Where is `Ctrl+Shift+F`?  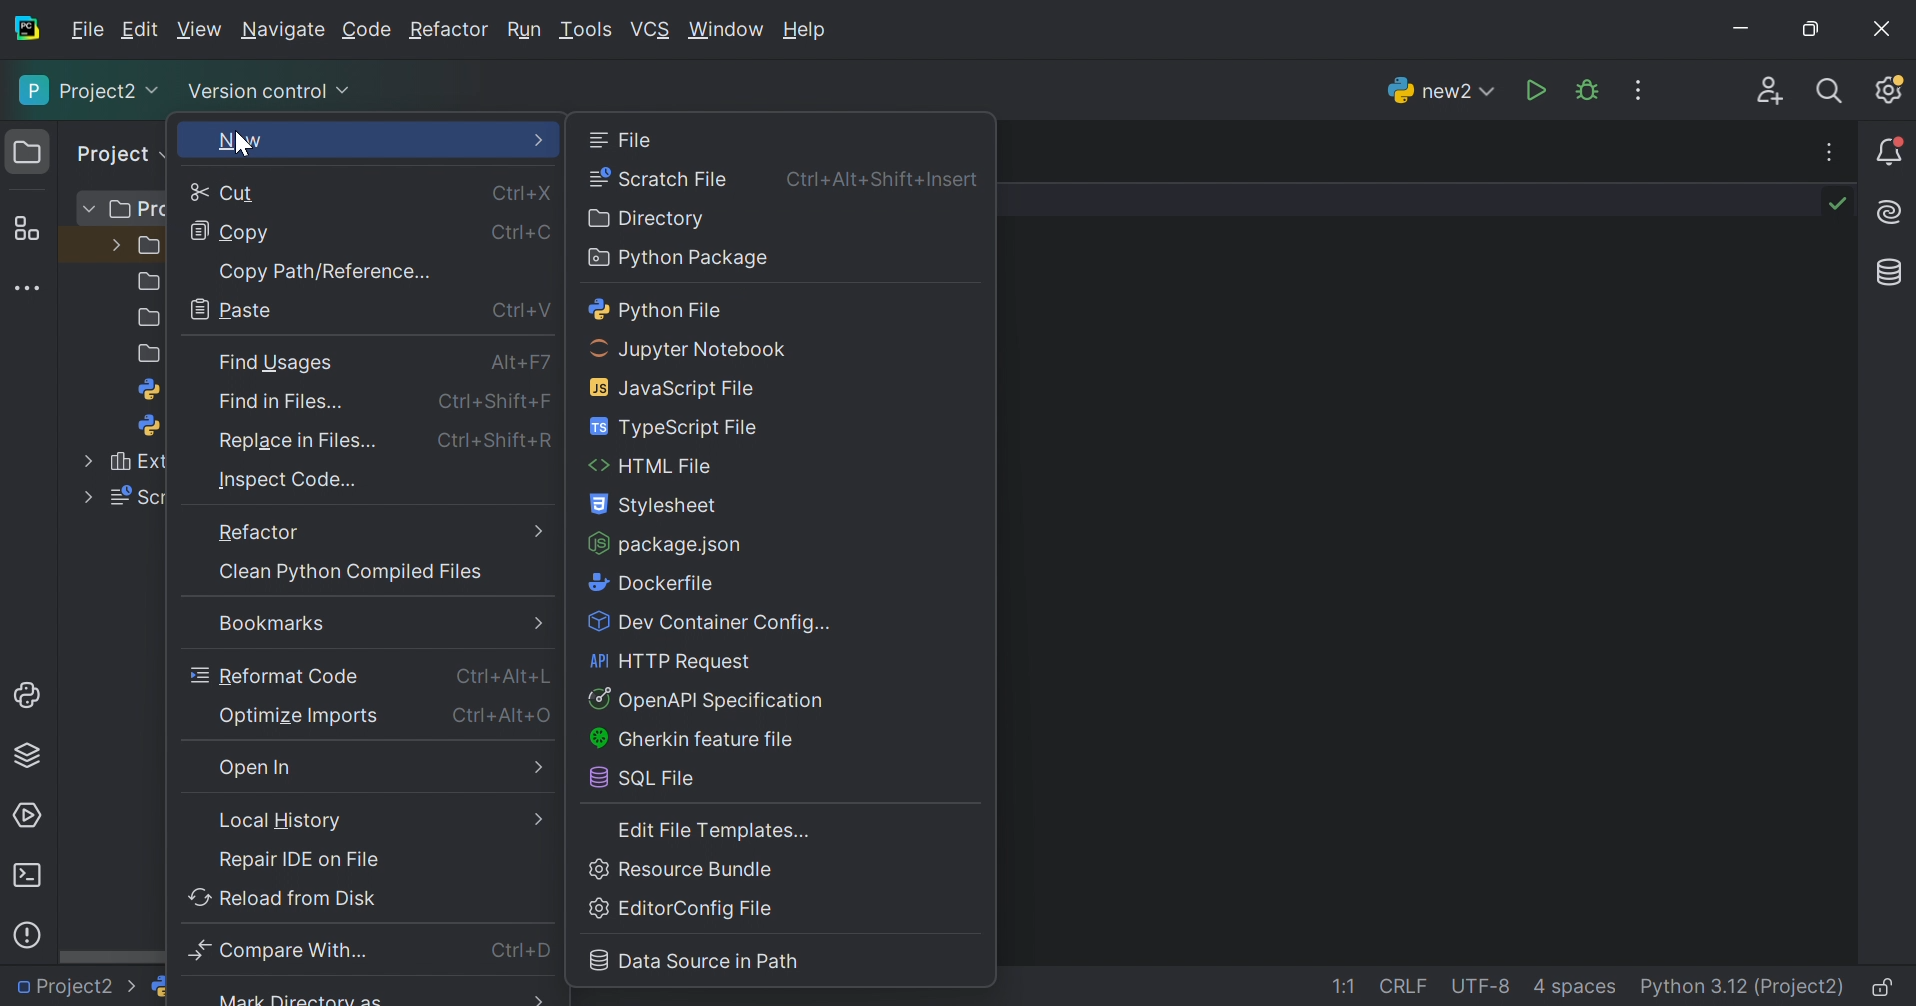 Ctrl+Shift+F is located at coordinates (502, 404).